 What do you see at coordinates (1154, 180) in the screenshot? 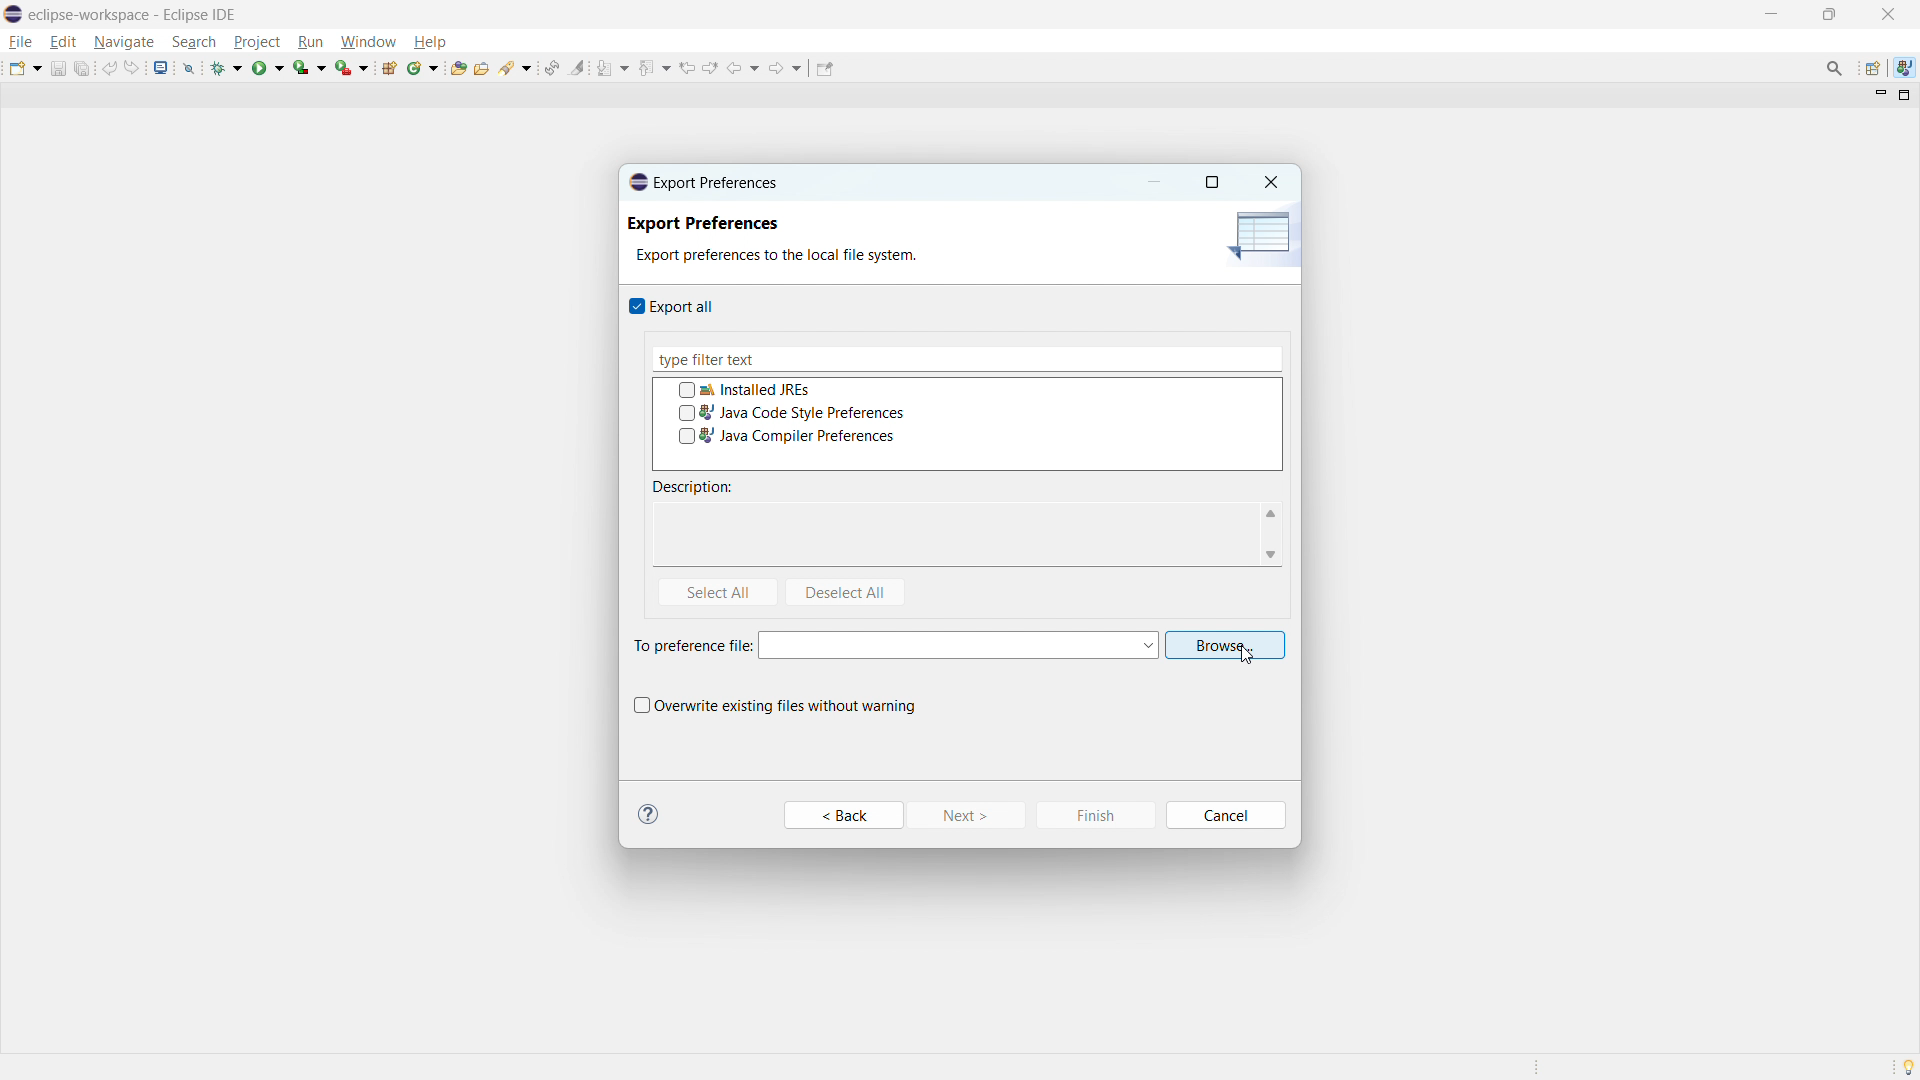
I see `minimize` at bounding box center [1154, 180].